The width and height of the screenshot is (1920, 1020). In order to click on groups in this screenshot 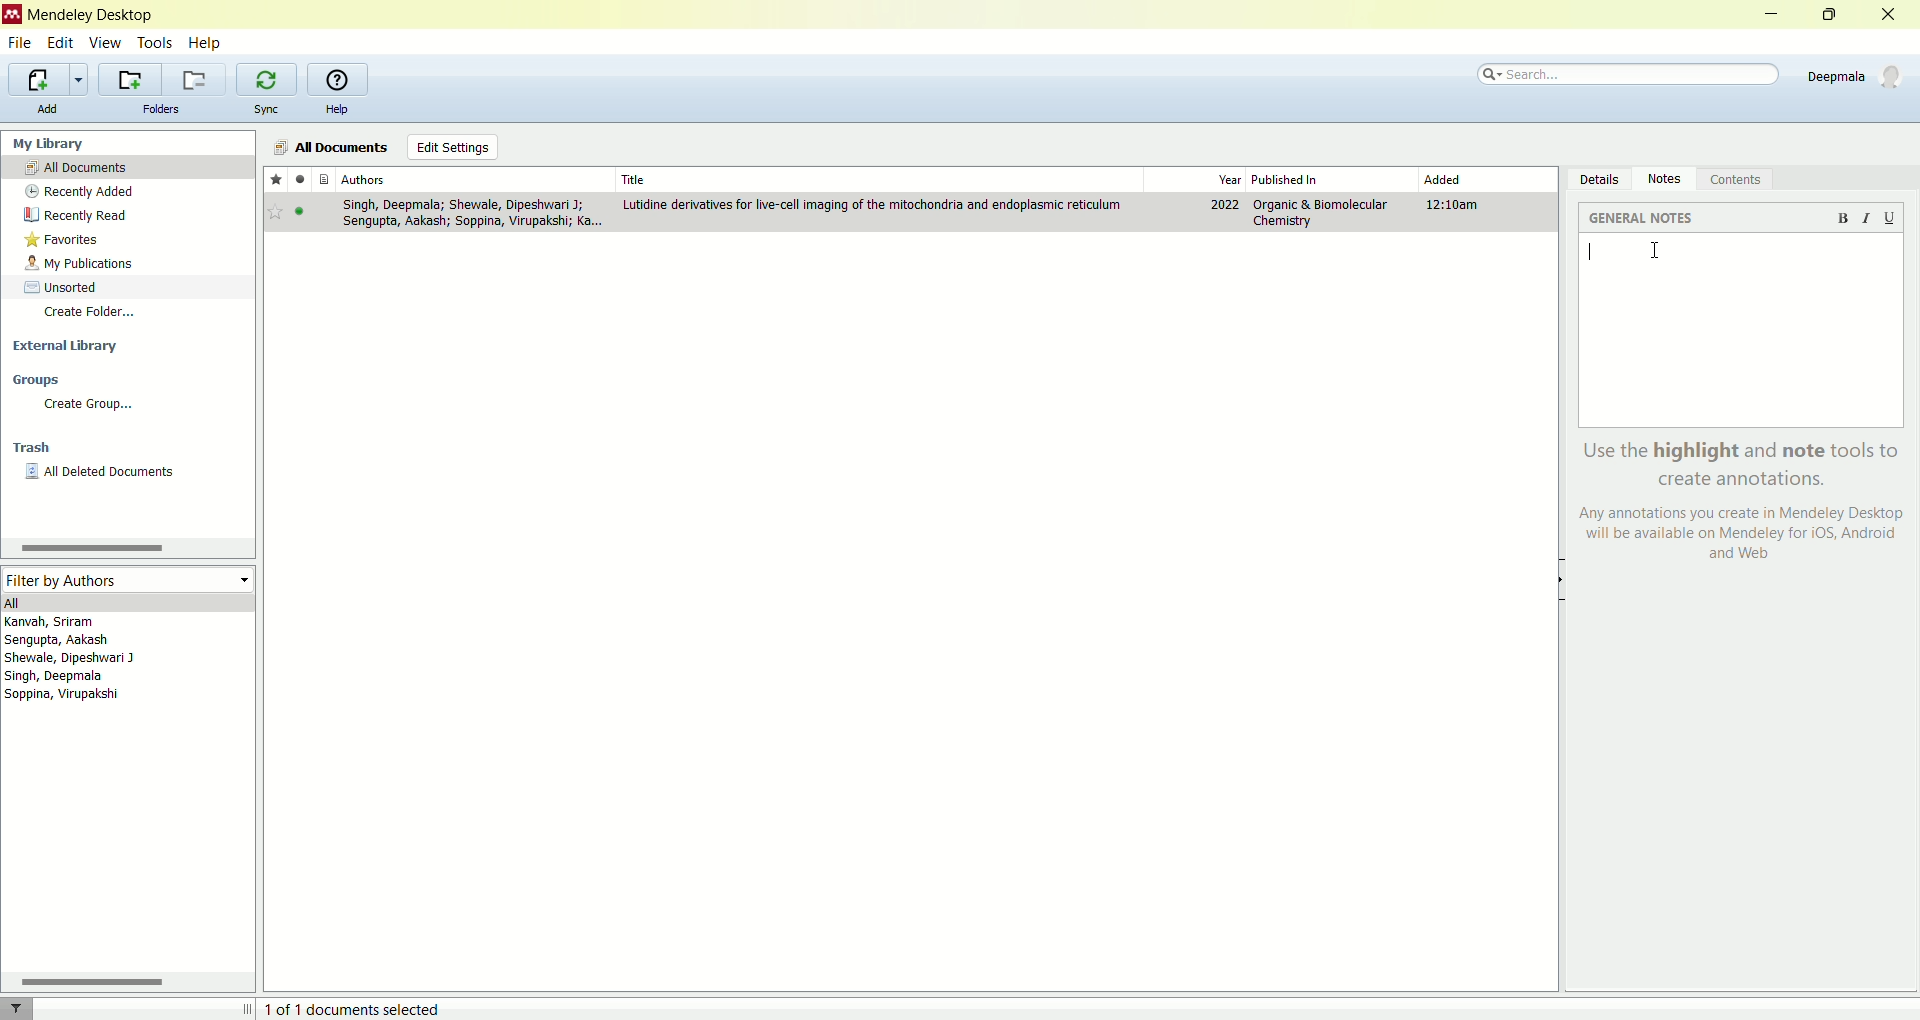, I will do `click(125, 380)`.